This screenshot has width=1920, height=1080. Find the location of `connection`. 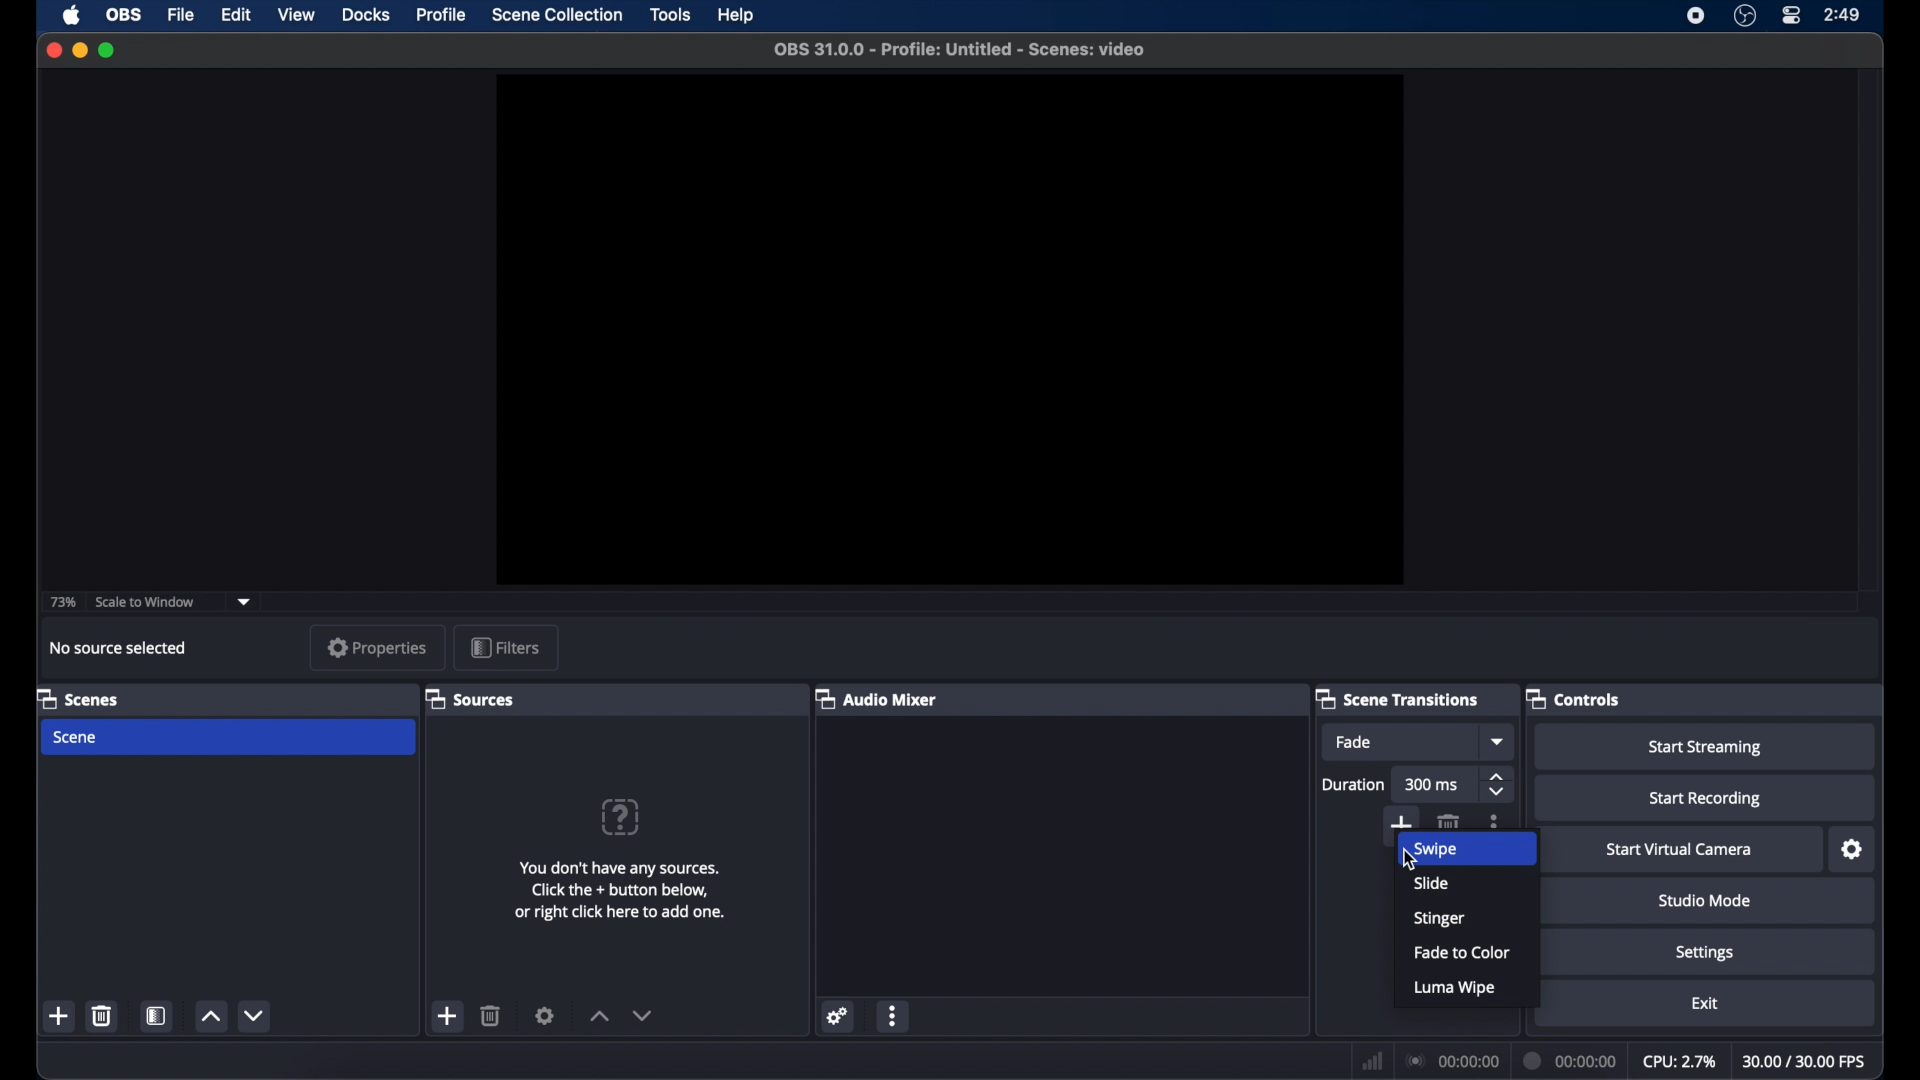

connection is located at coordinates (1450, 1060).